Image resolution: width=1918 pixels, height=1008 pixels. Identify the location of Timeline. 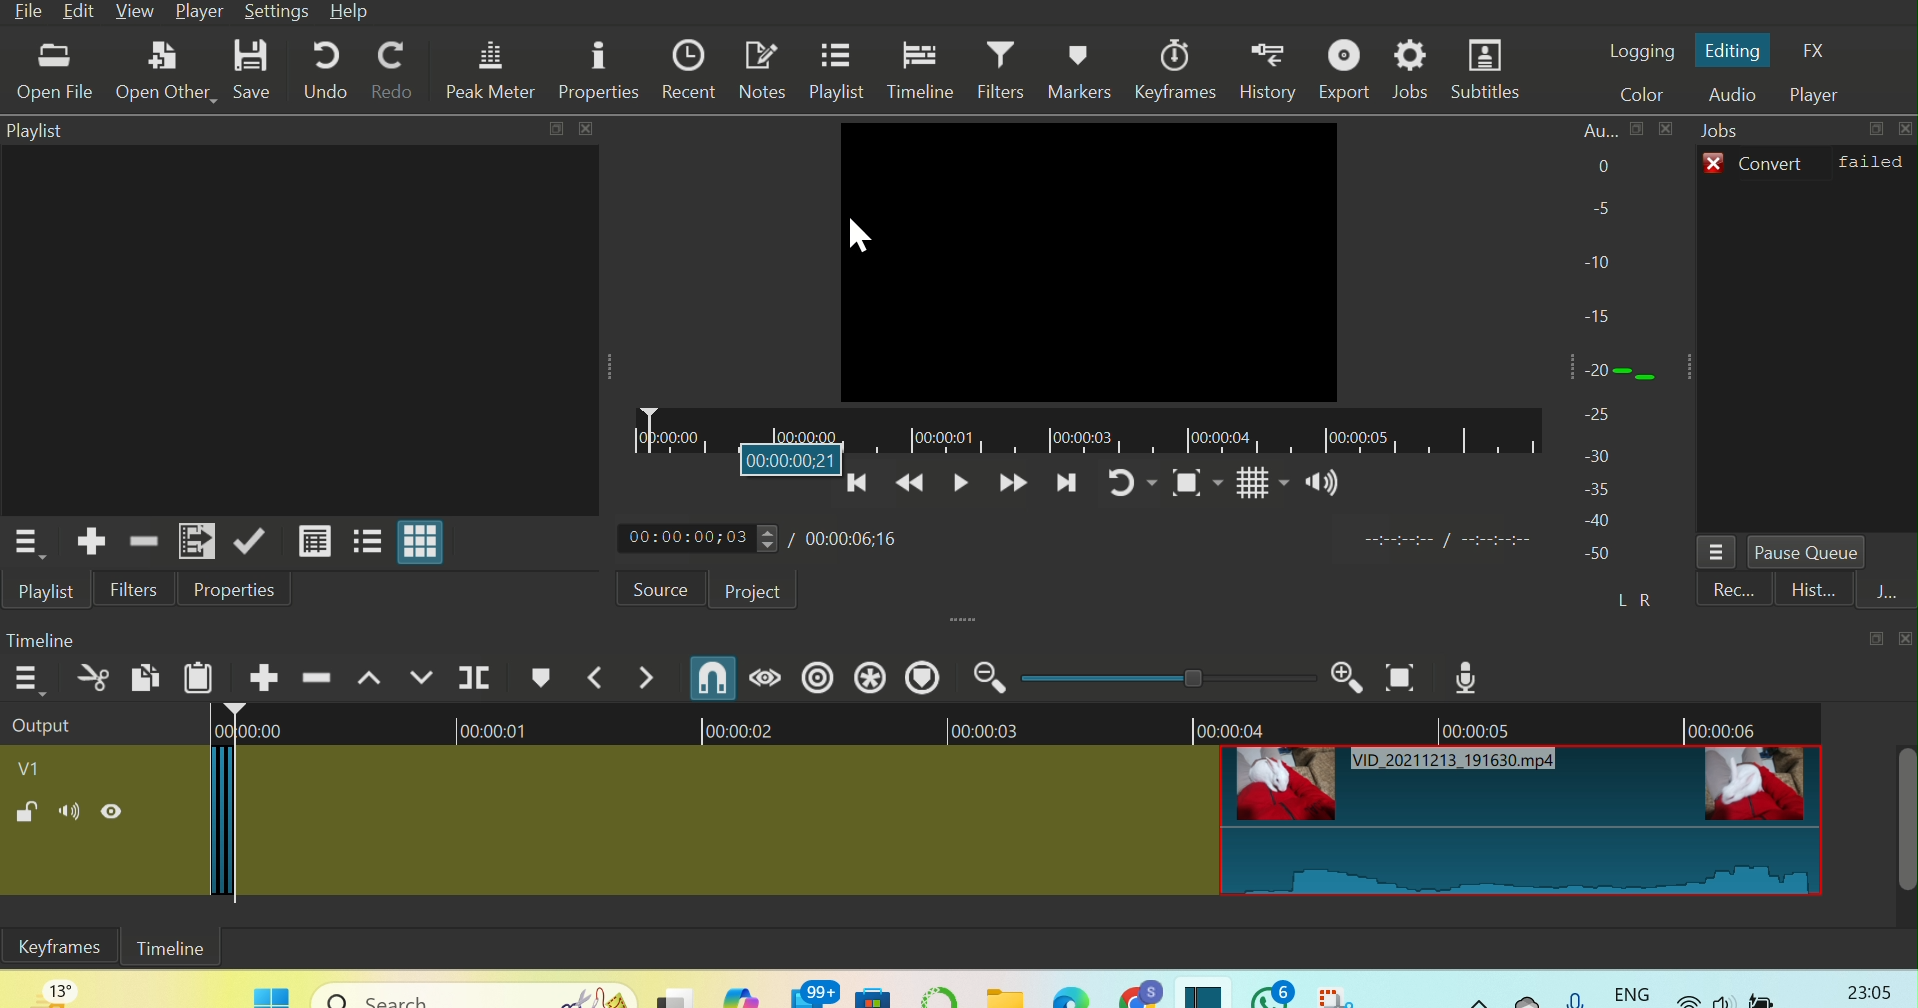
(1084, 422).